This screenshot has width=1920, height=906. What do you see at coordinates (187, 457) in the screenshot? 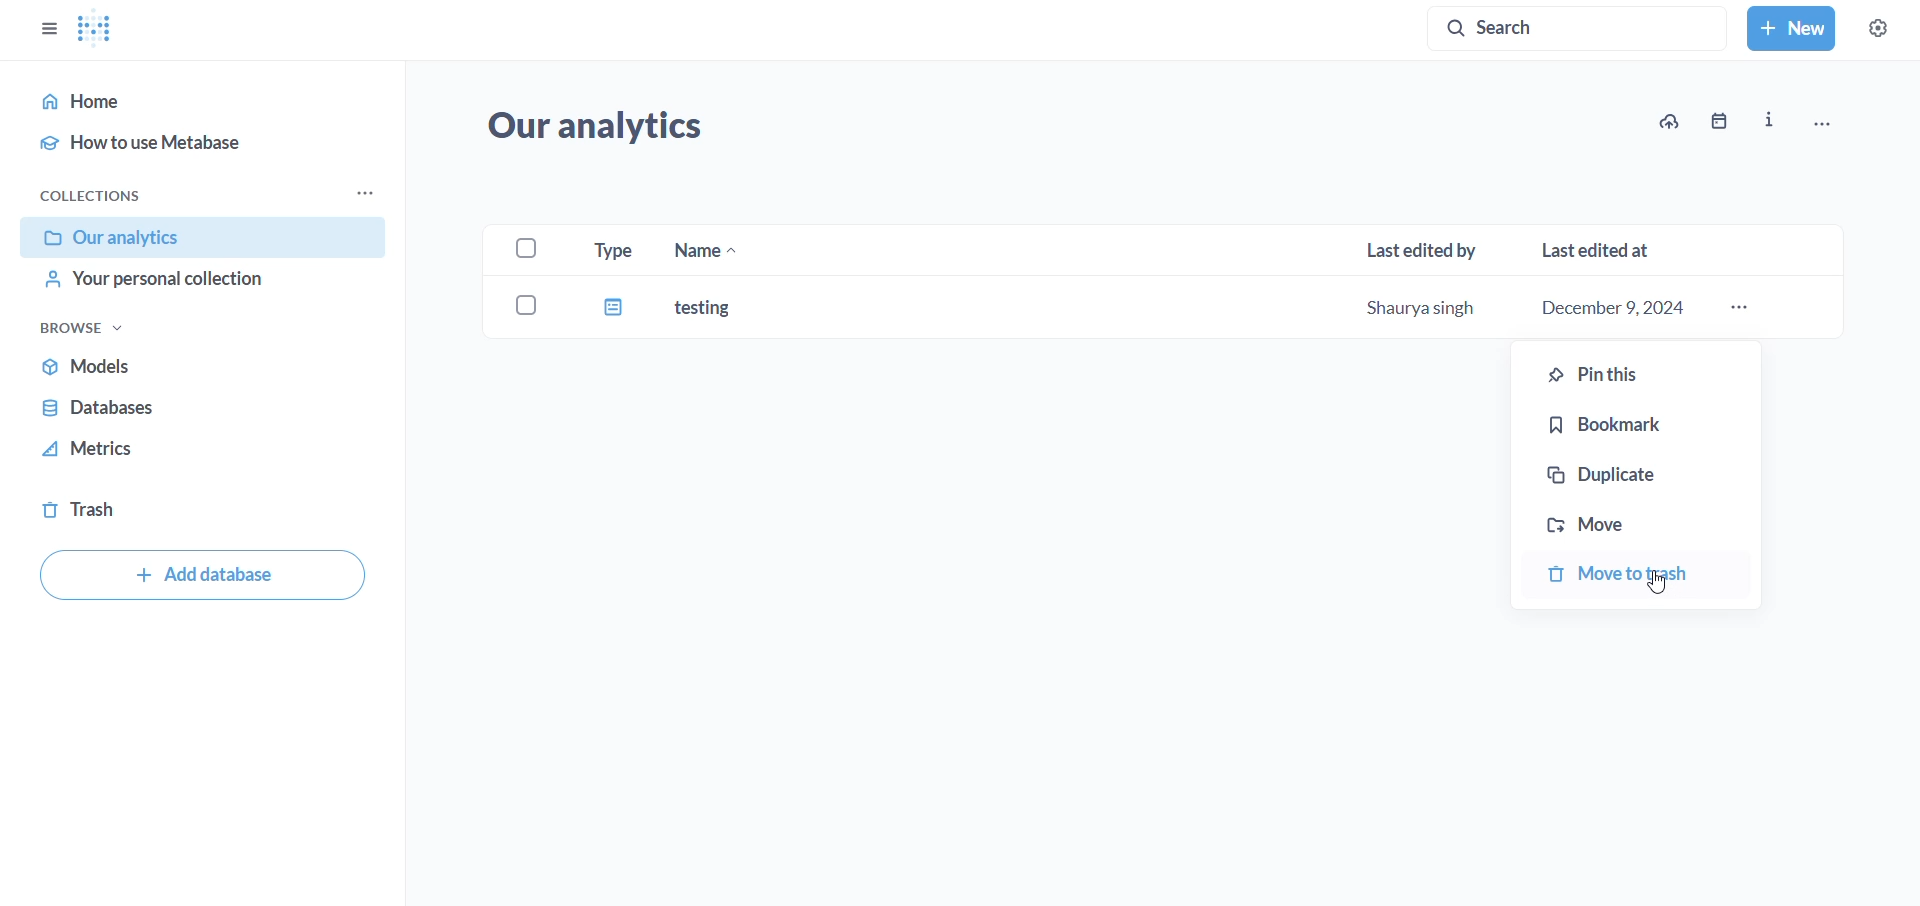
I see `metrics` at bounding box center [187, 457].